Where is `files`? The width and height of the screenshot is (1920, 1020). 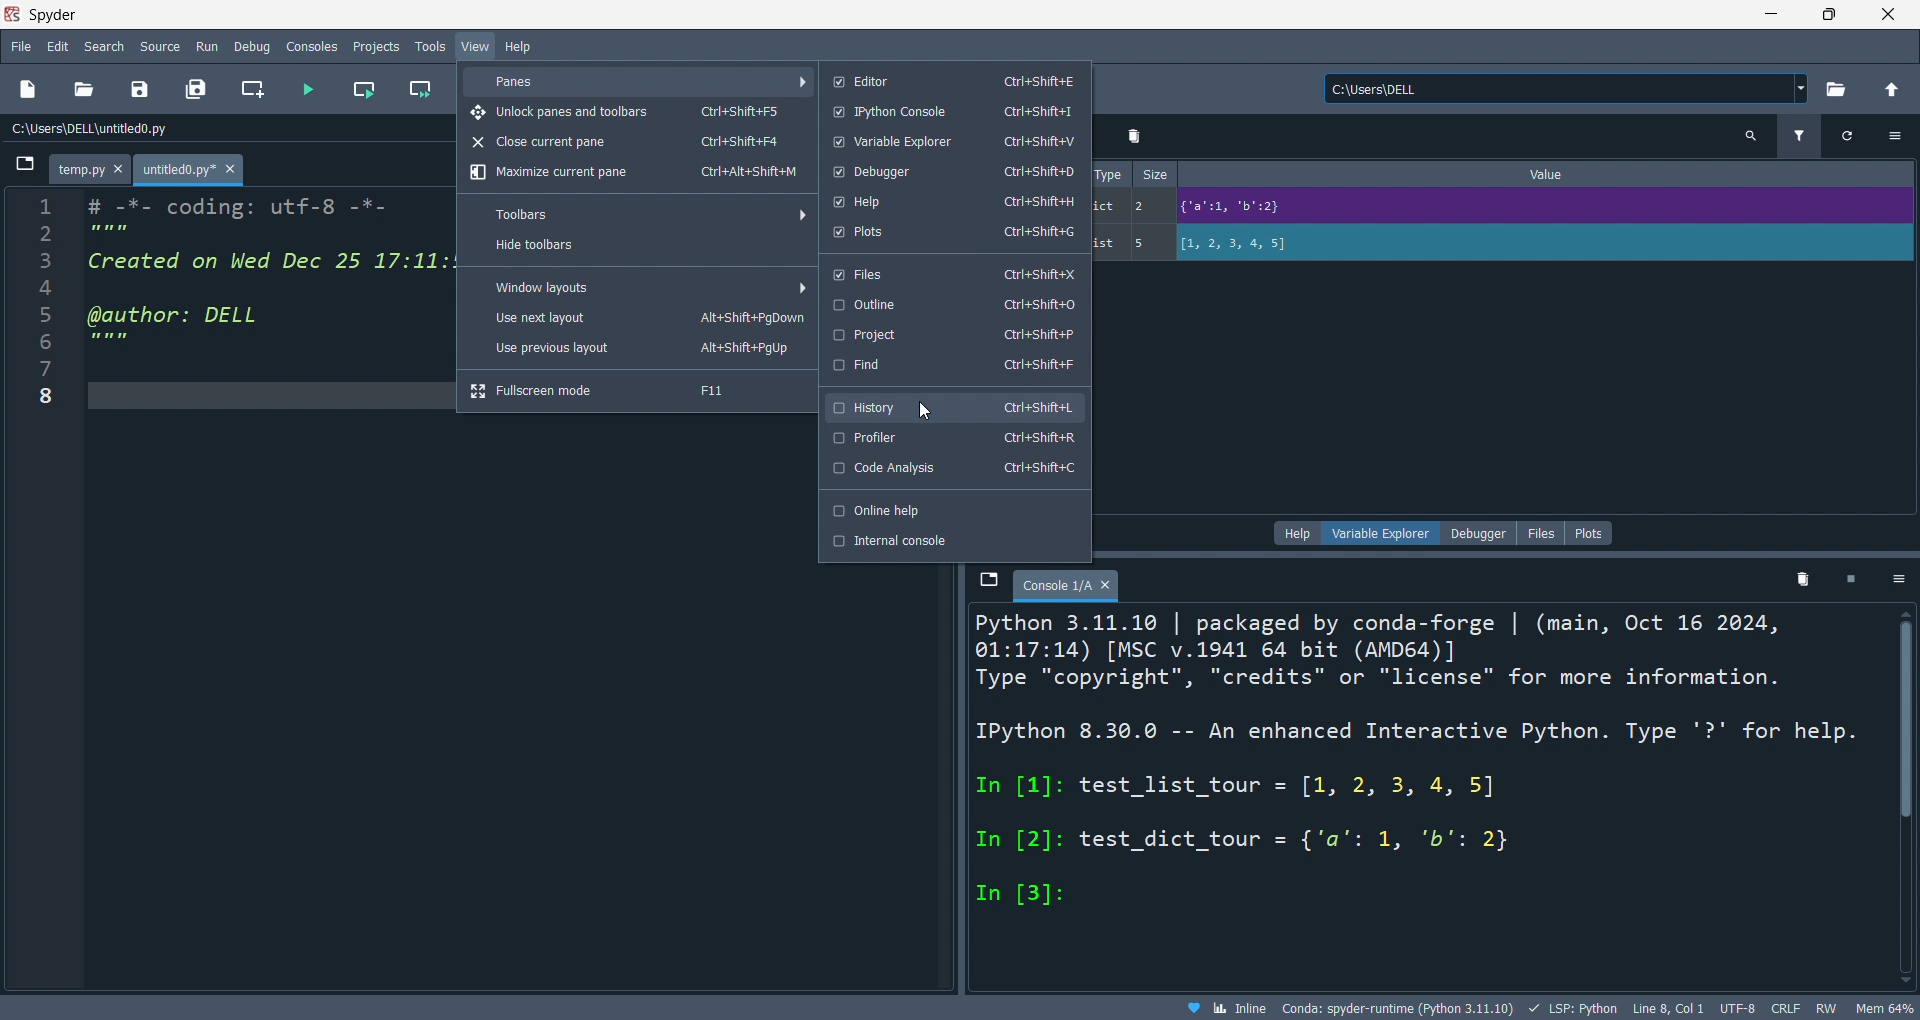 files is located at coordinates (952, 272).